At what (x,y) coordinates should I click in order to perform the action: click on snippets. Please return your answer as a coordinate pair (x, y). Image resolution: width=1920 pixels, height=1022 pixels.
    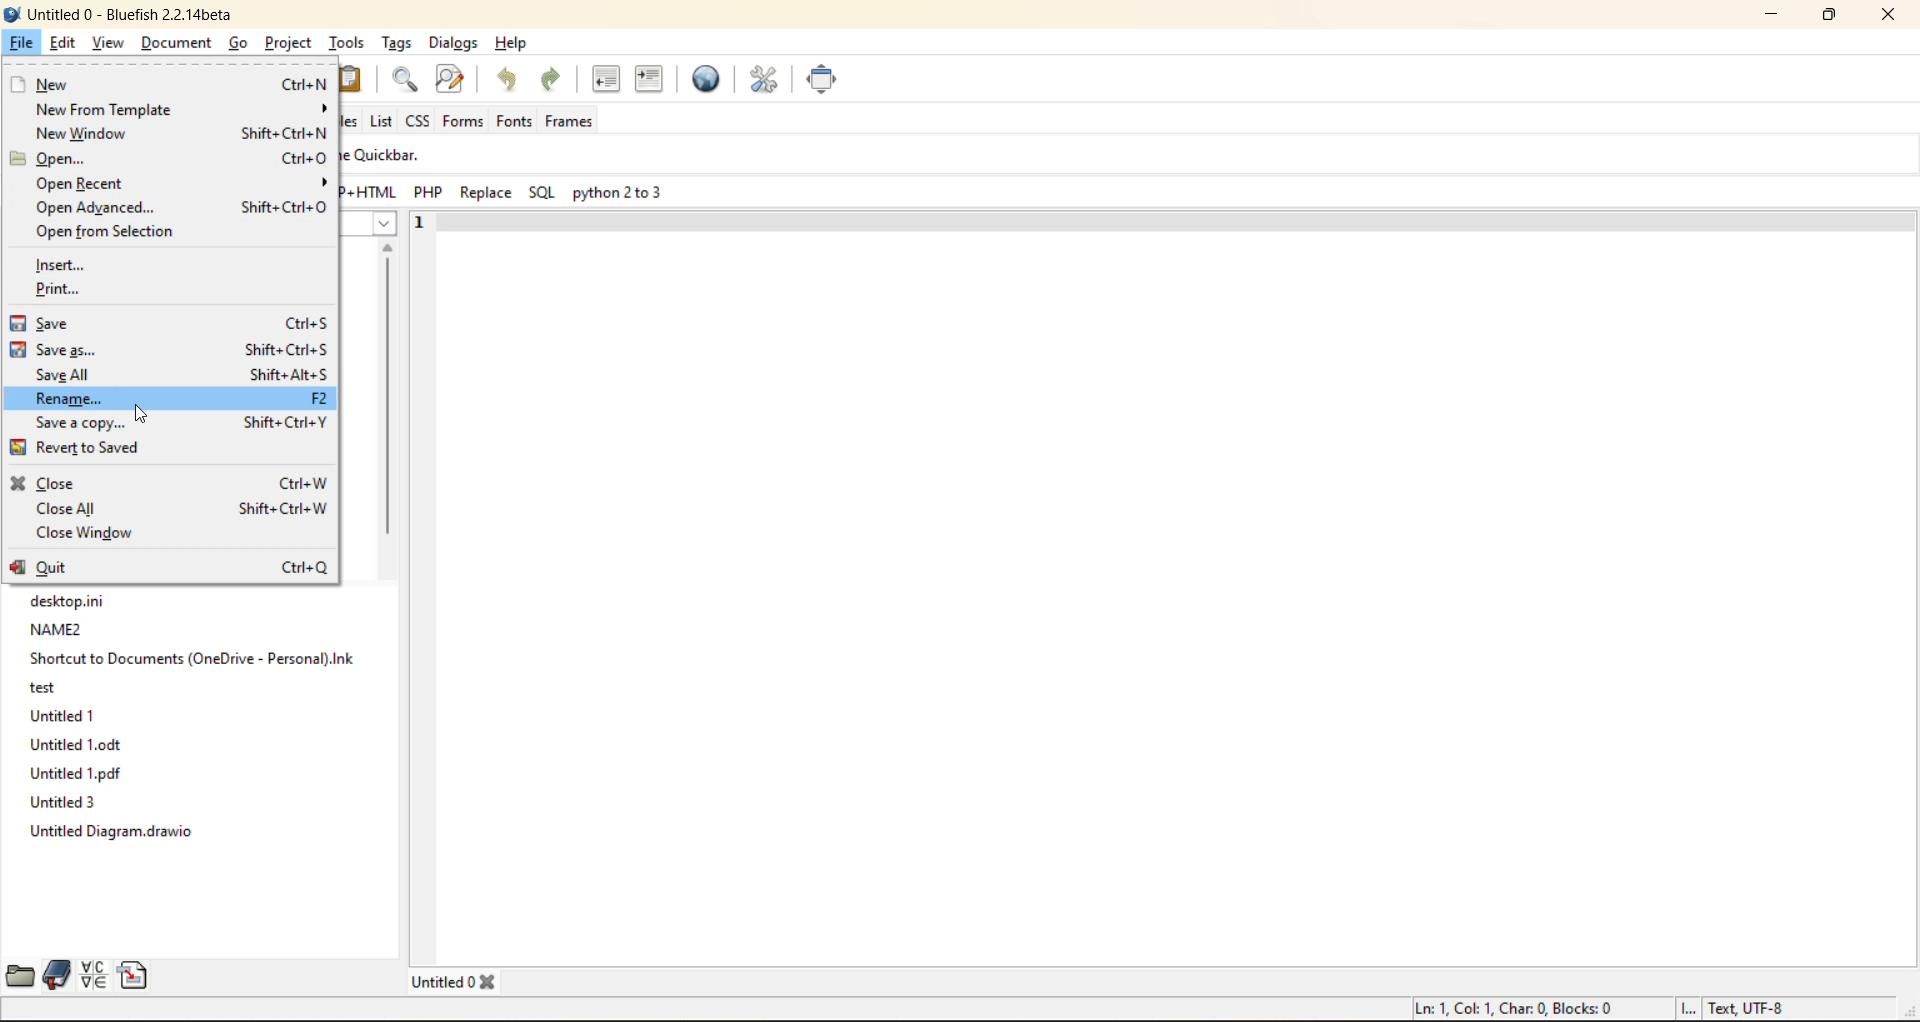
    Looking at the image, I should click on (136, 975).